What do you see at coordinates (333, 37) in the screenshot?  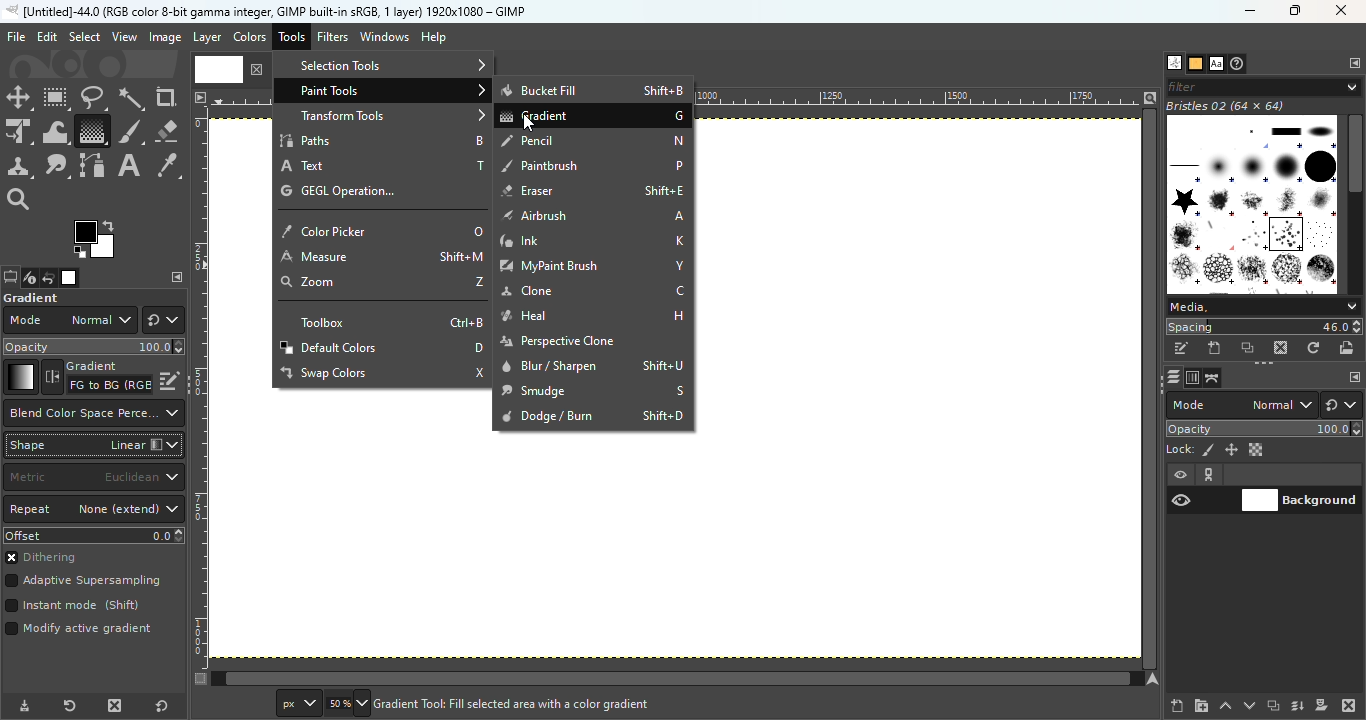 I see `Filters` at bounding box center [333, 37].